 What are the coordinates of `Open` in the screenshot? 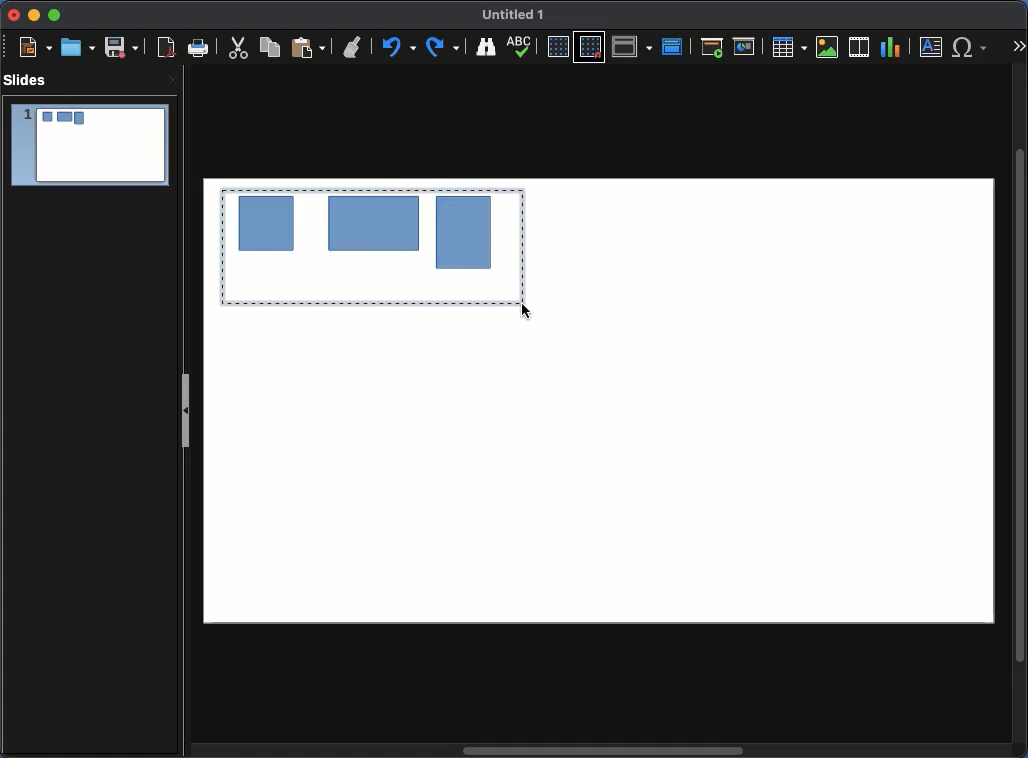 It's located at (76, 47).